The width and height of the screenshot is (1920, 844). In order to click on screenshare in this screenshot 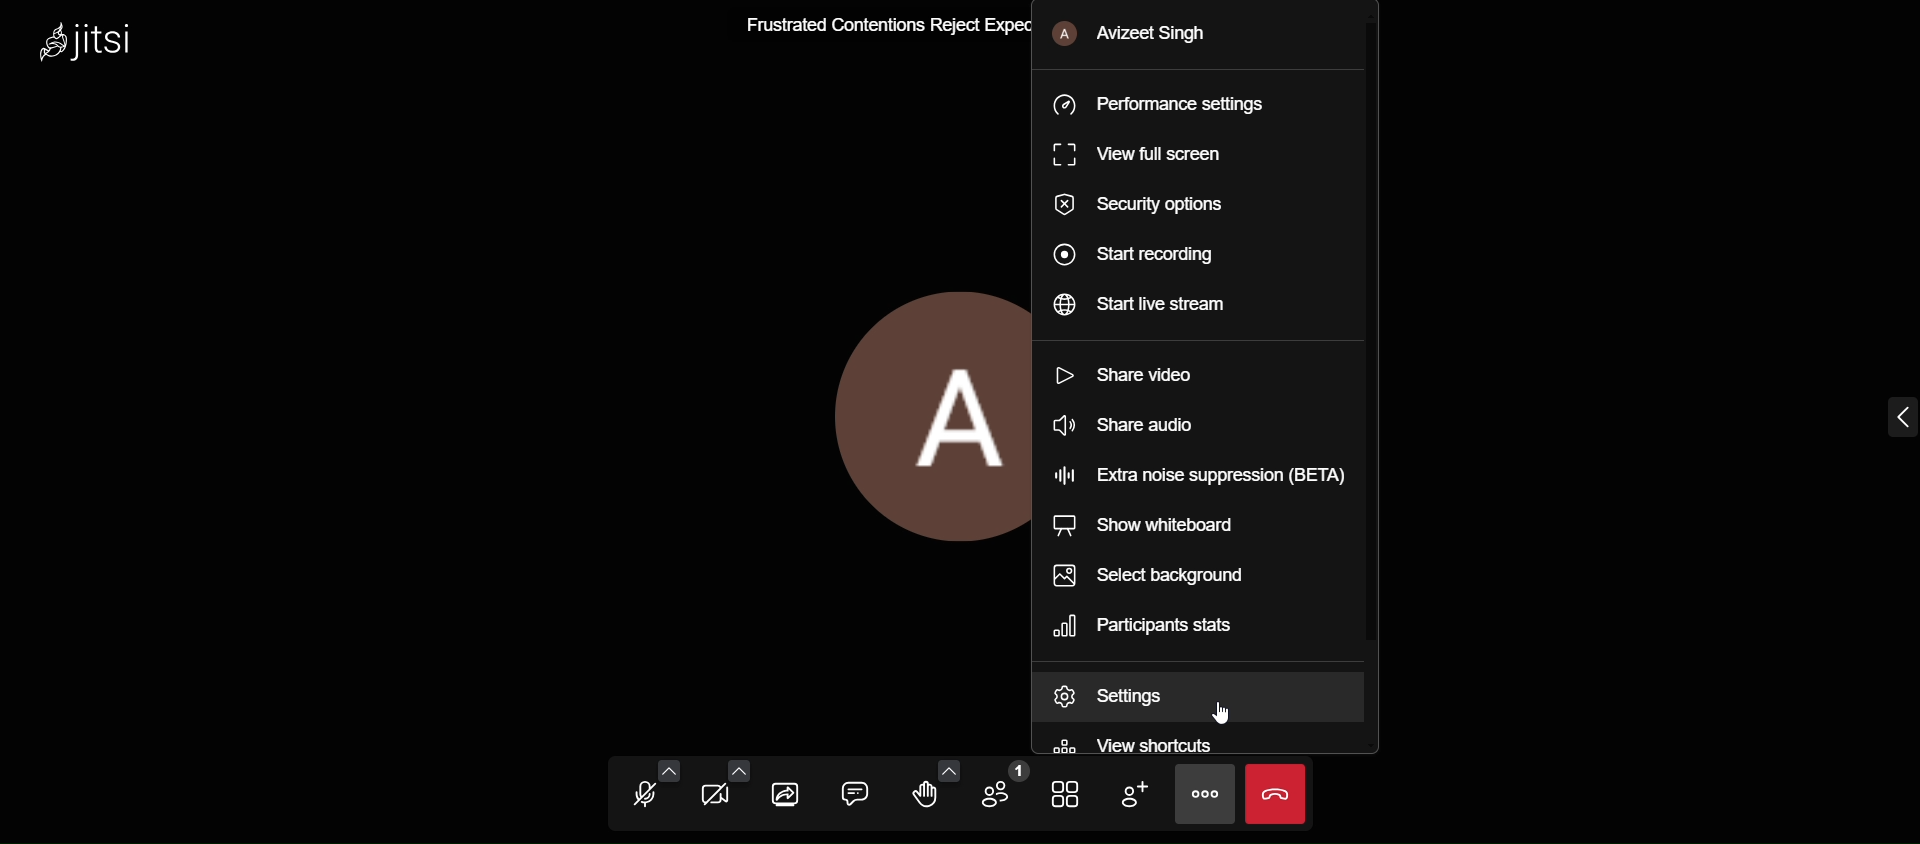, I will do `click(783, 794)`.